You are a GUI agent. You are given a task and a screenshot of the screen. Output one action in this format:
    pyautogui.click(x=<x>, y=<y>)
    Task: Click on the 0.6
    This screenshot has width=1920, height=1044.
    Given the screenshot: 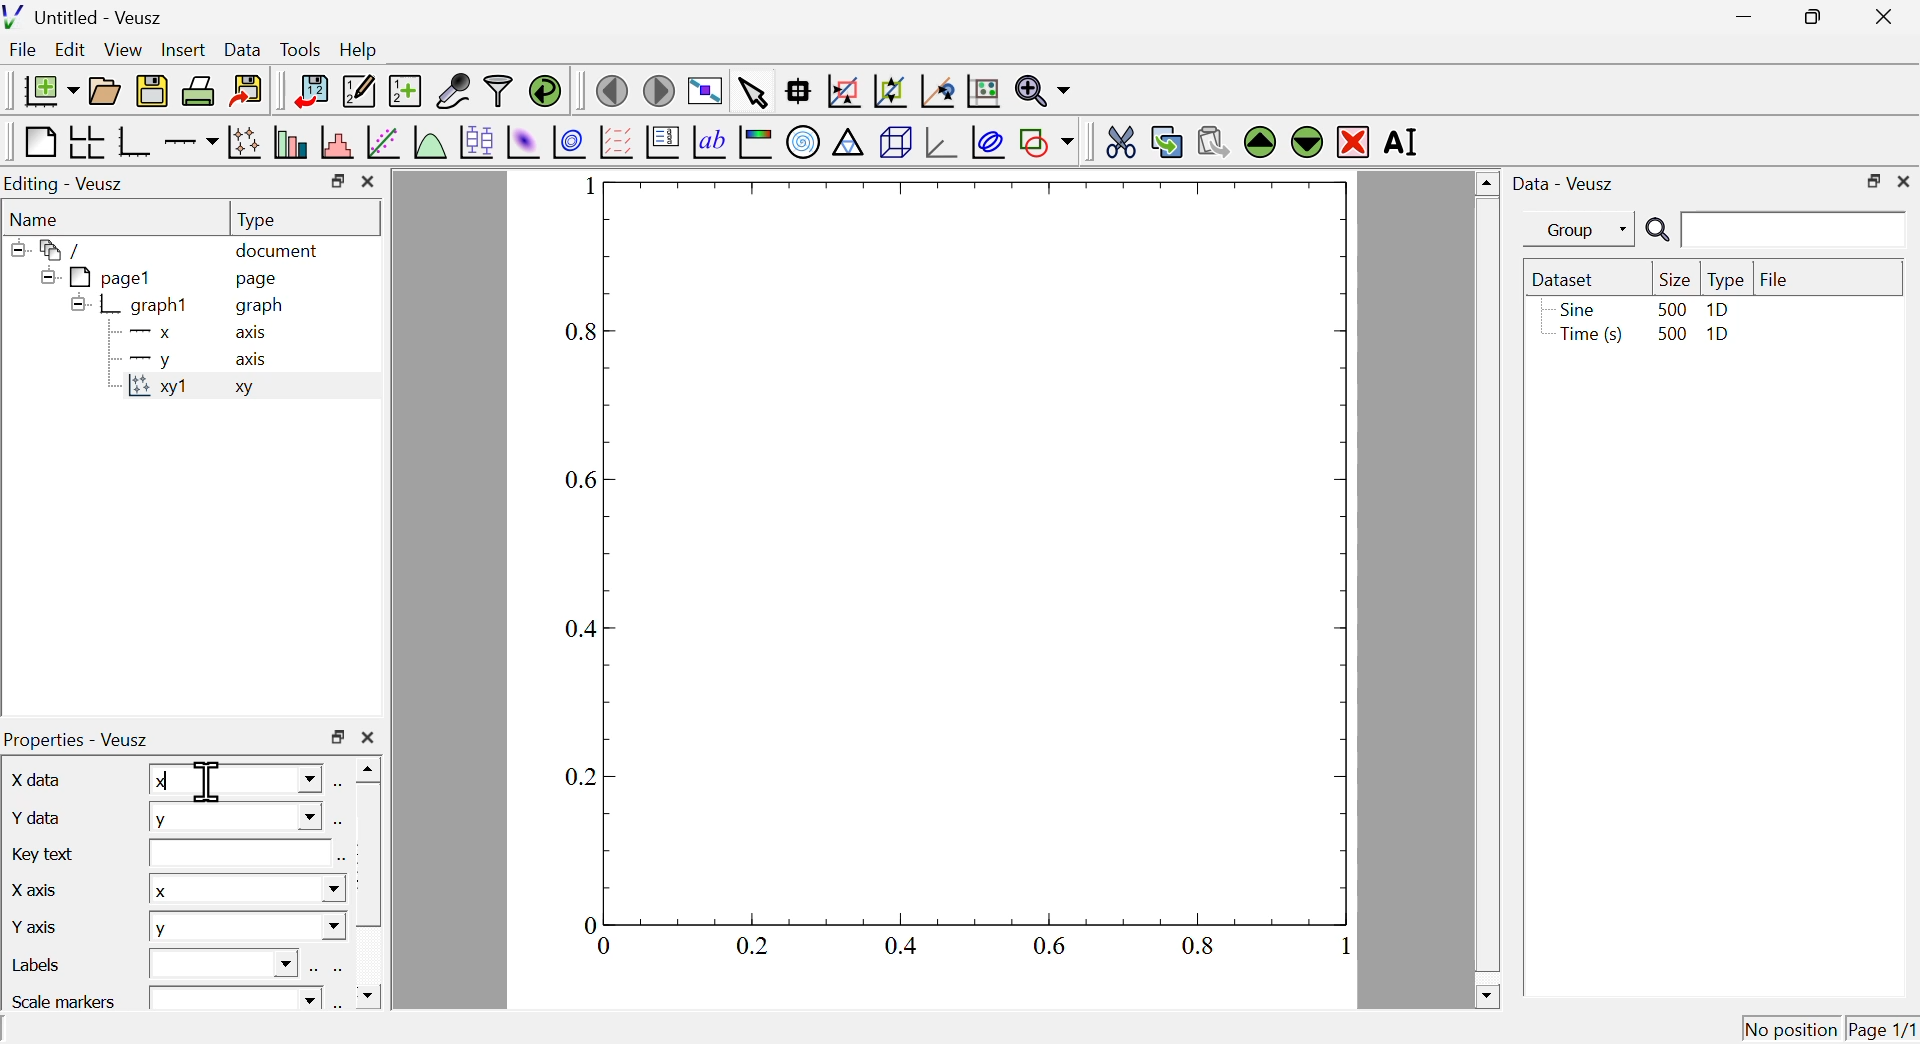 What is the action you would take?
    pyautogui.click(x=1052, y=944)
    